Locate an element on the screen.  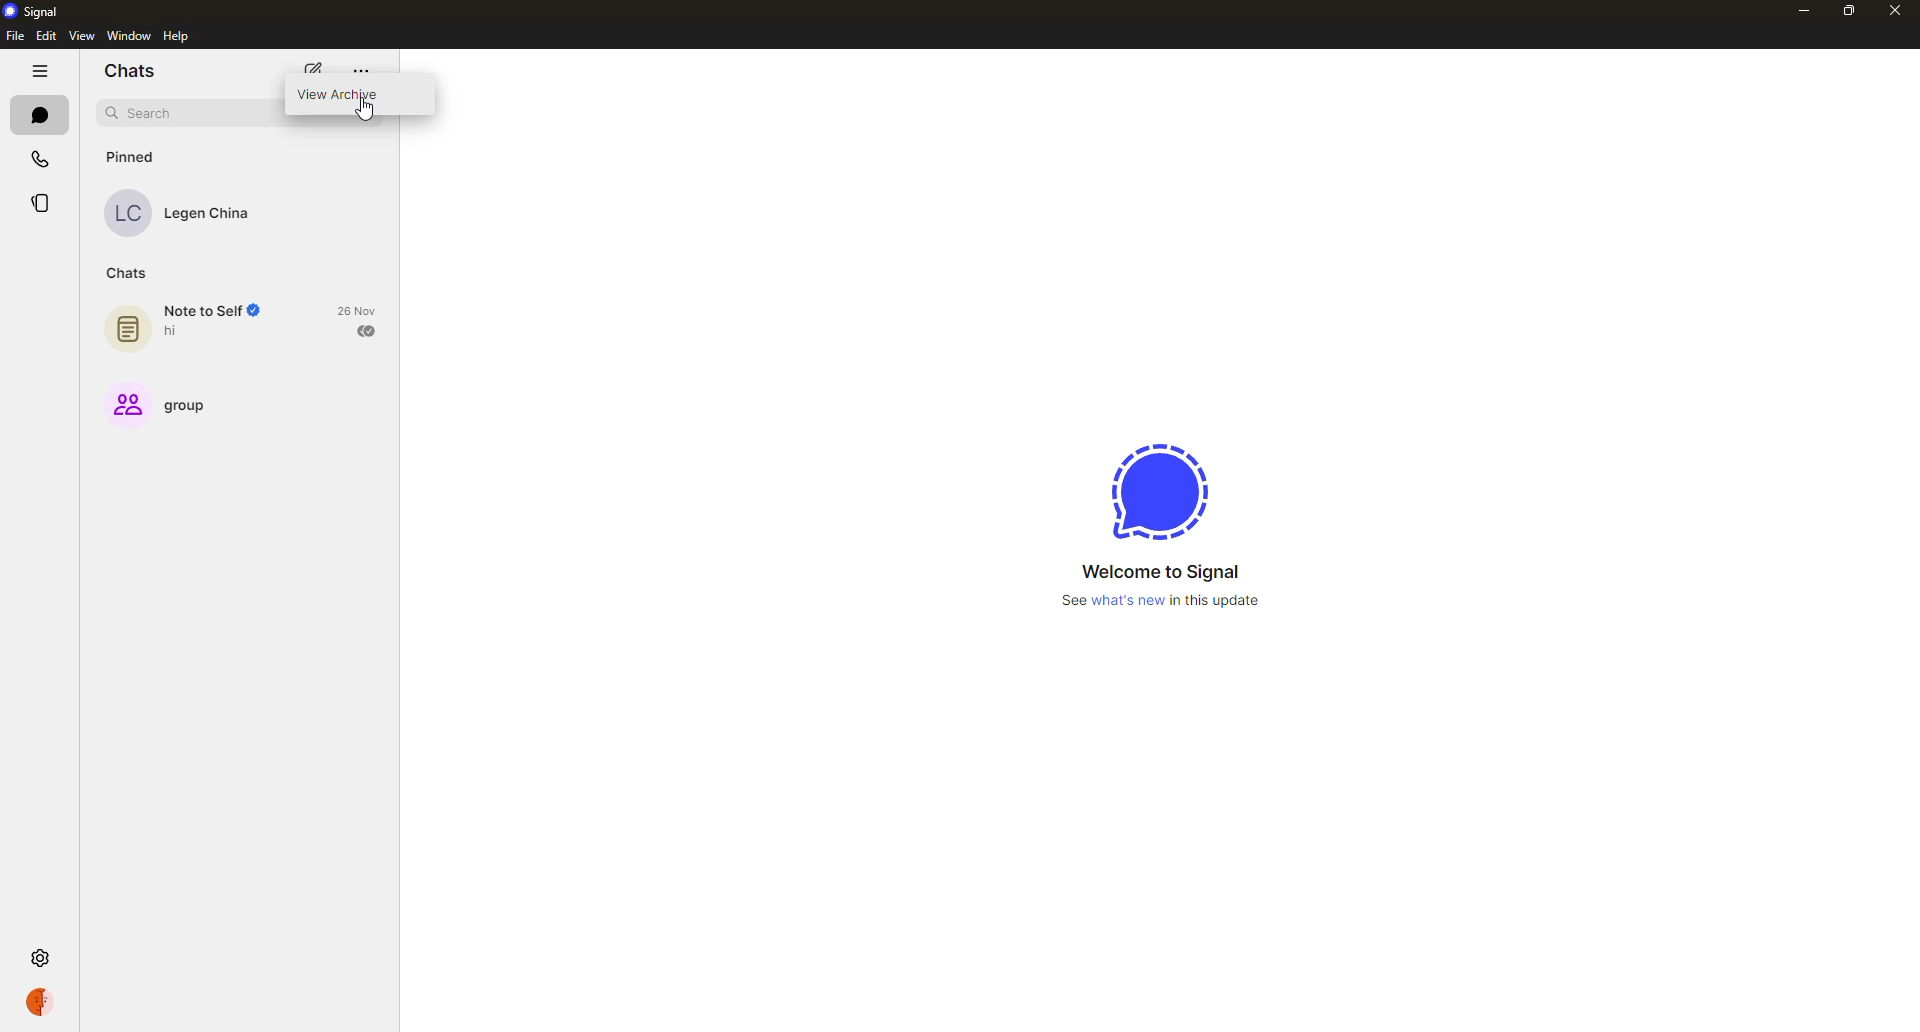
welcome to signal is located at coordinates (1161, 571).